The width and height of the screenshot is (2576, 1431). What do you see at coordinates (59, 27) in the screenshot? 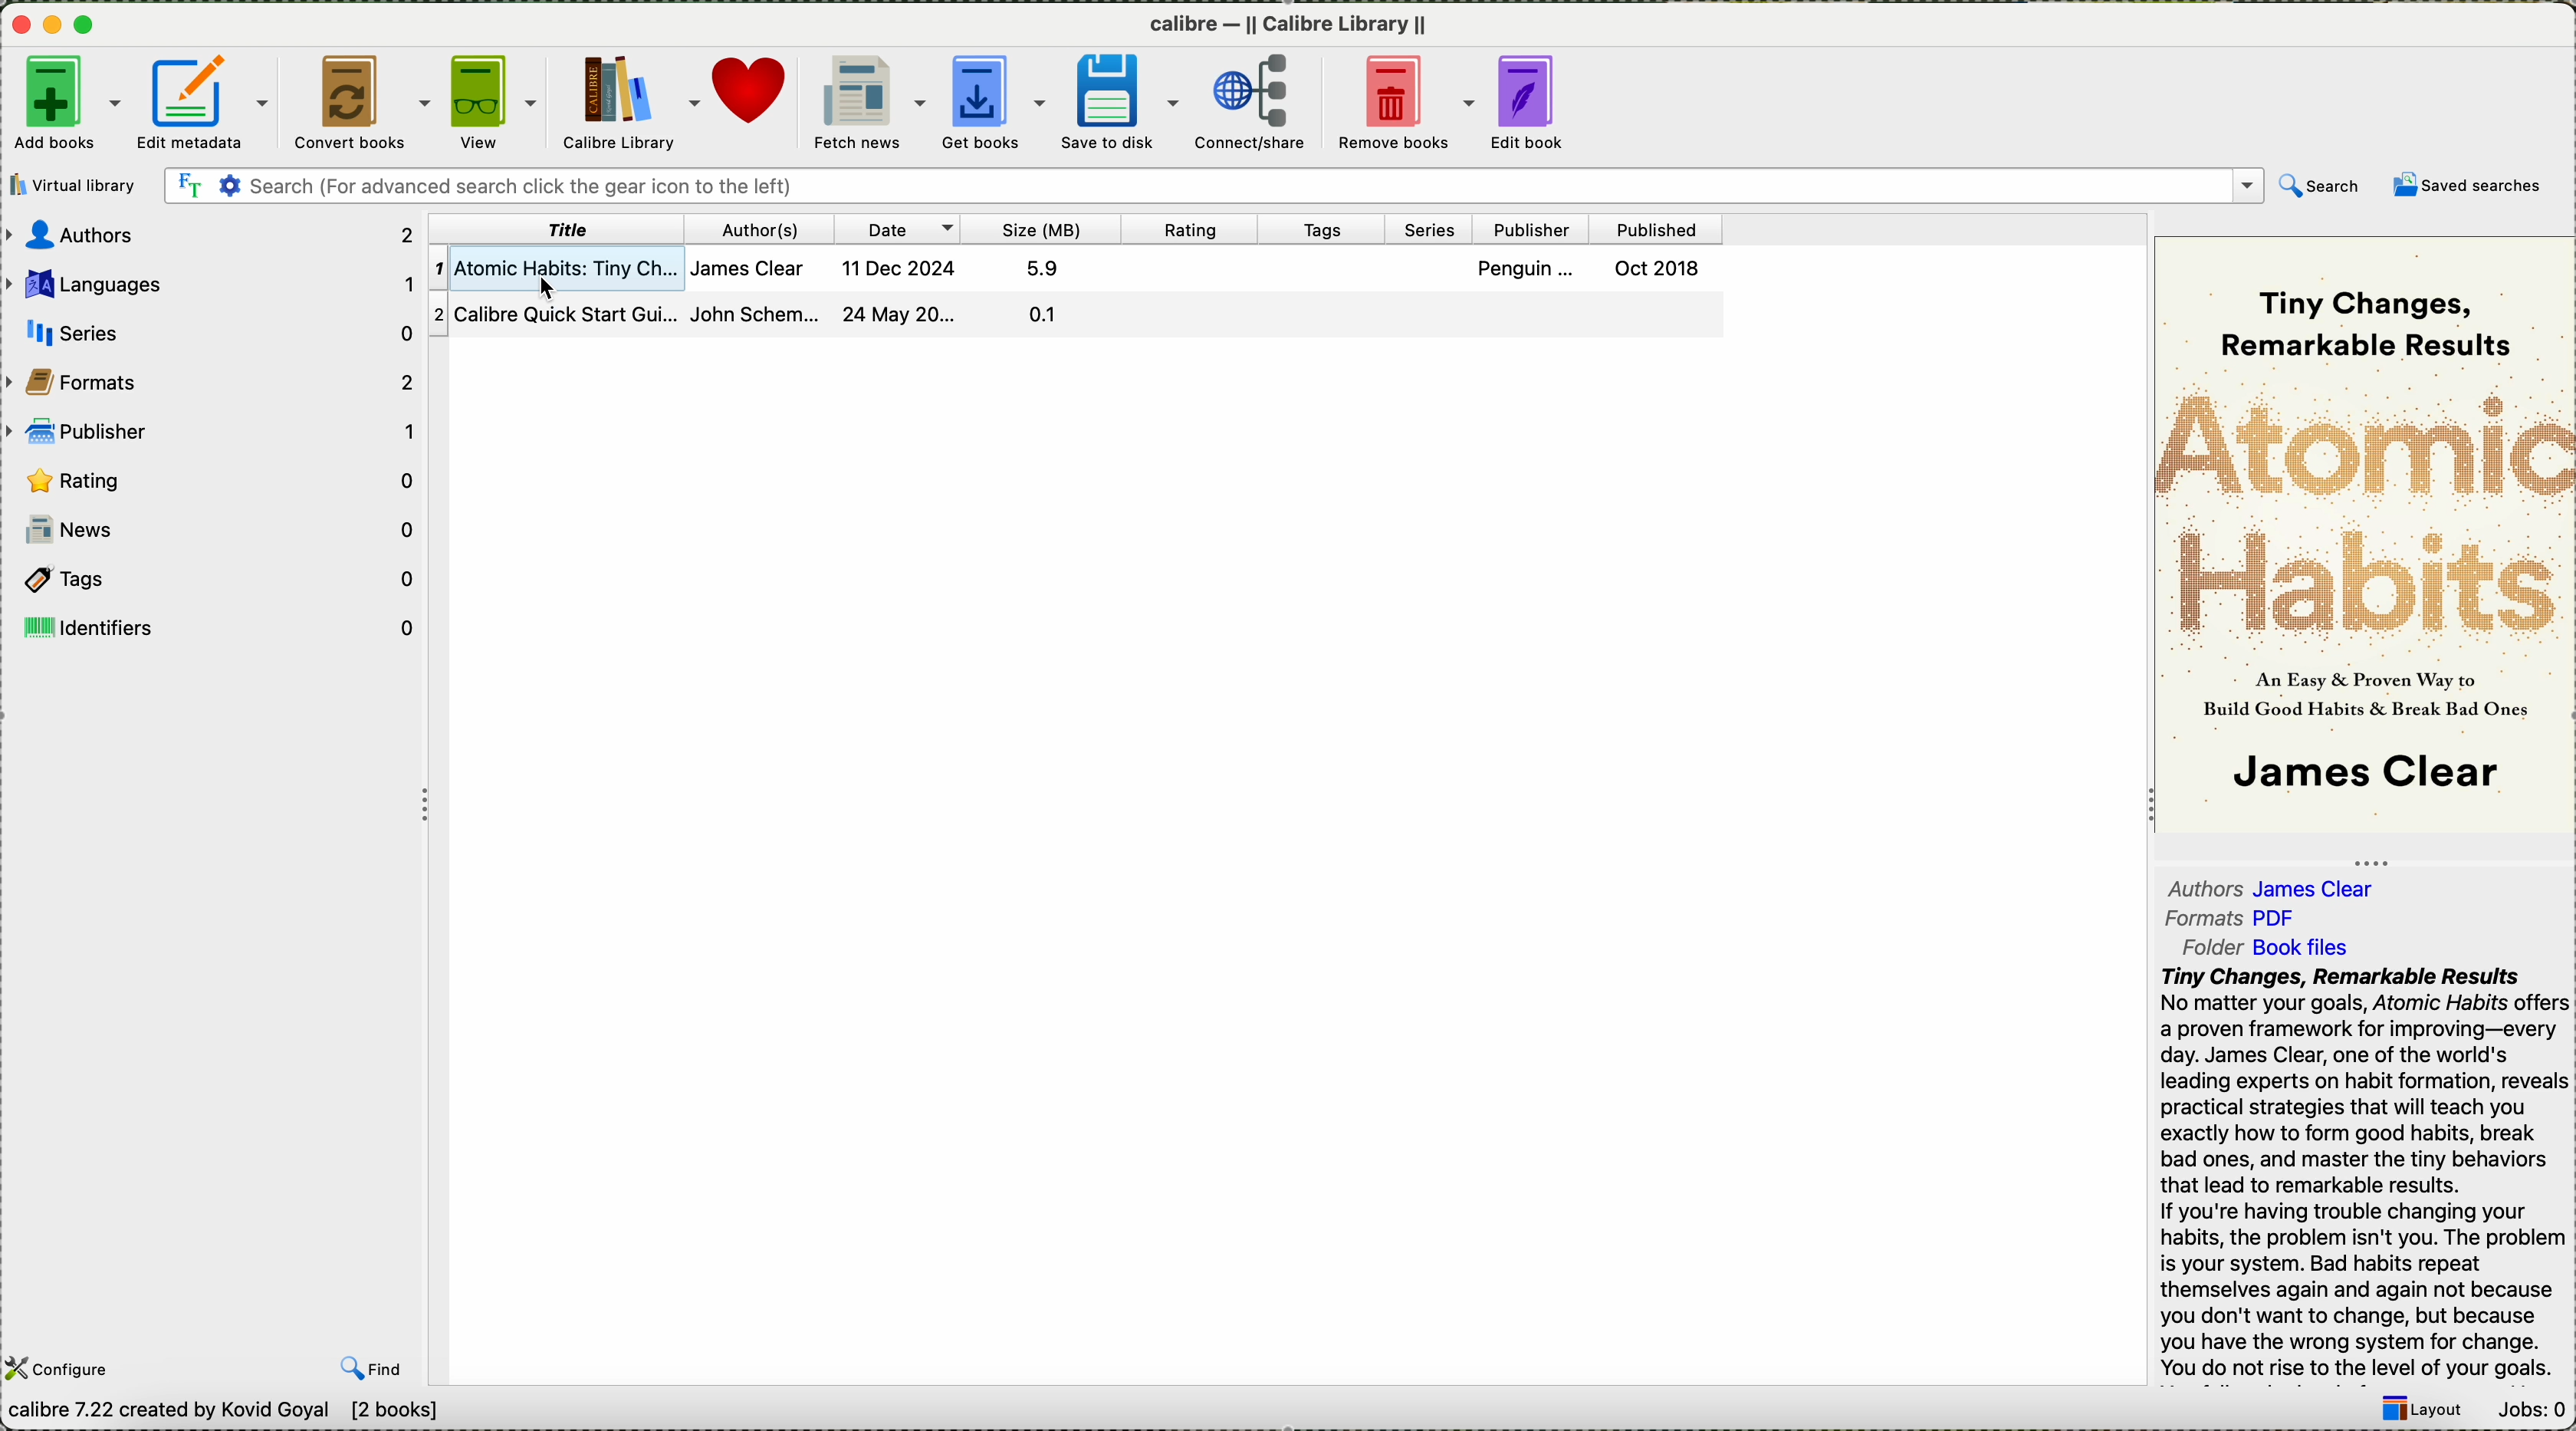
I see `minimize` at bounding box center [59, 27].